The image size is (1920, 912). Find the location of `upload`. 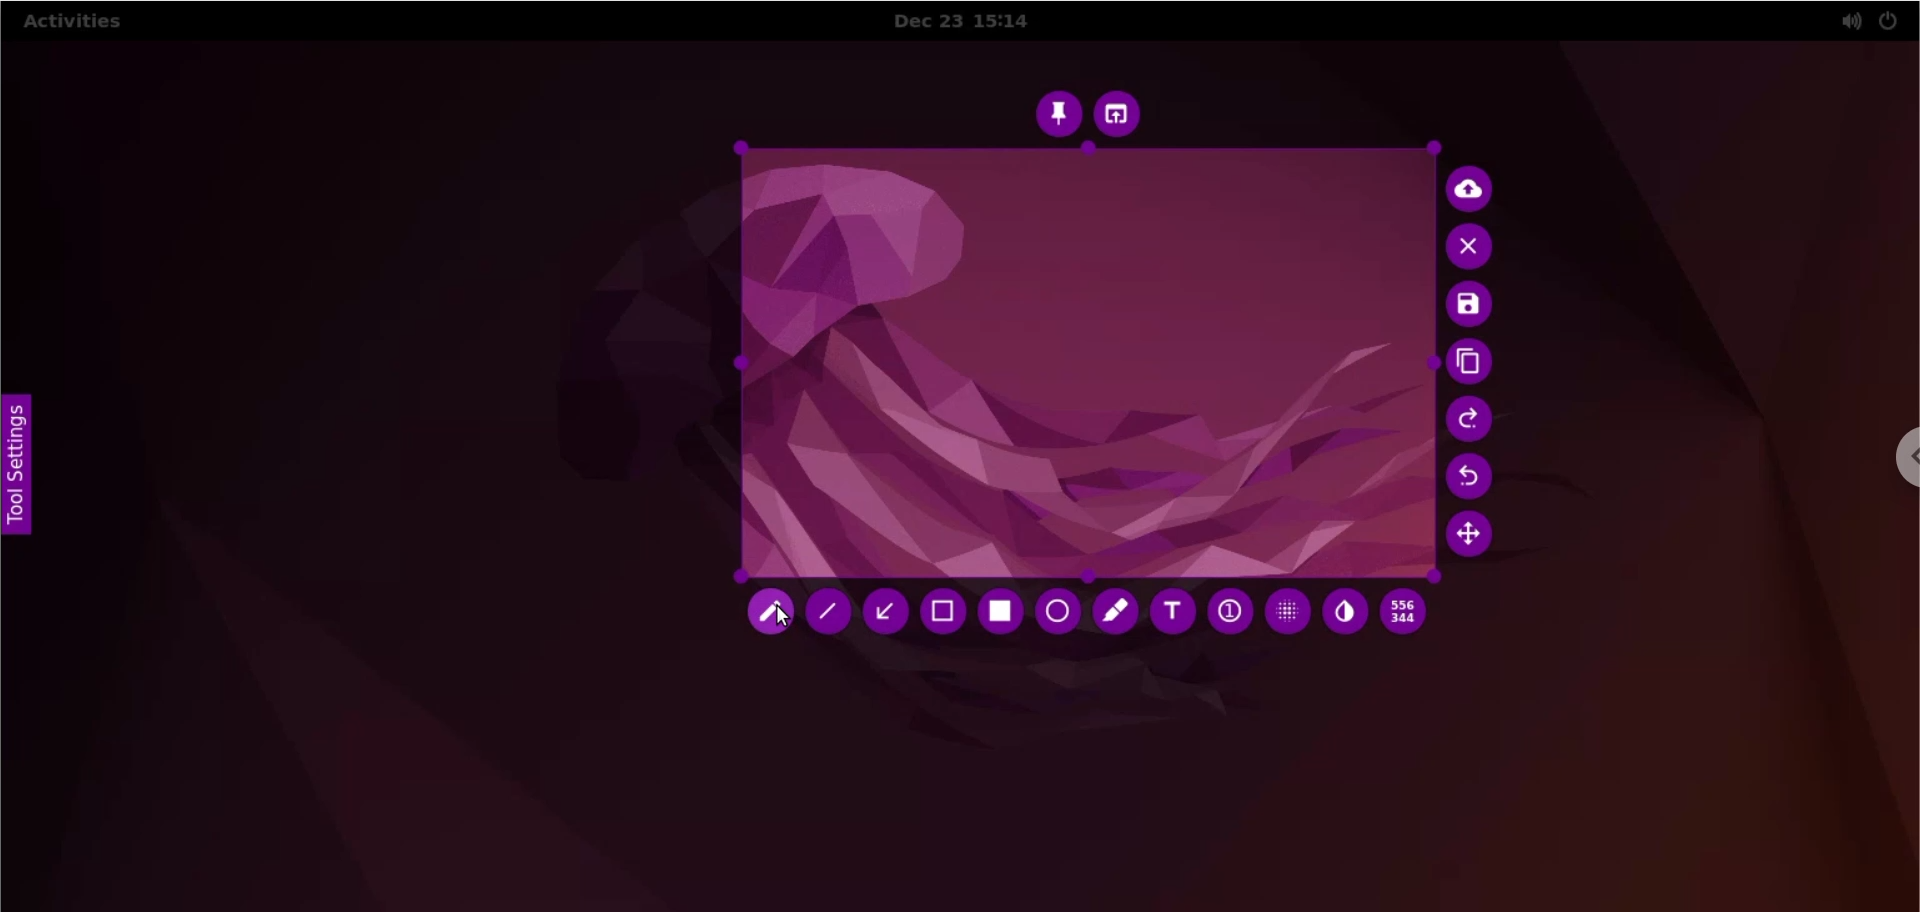

upload is located at coordinates (1475, 191).